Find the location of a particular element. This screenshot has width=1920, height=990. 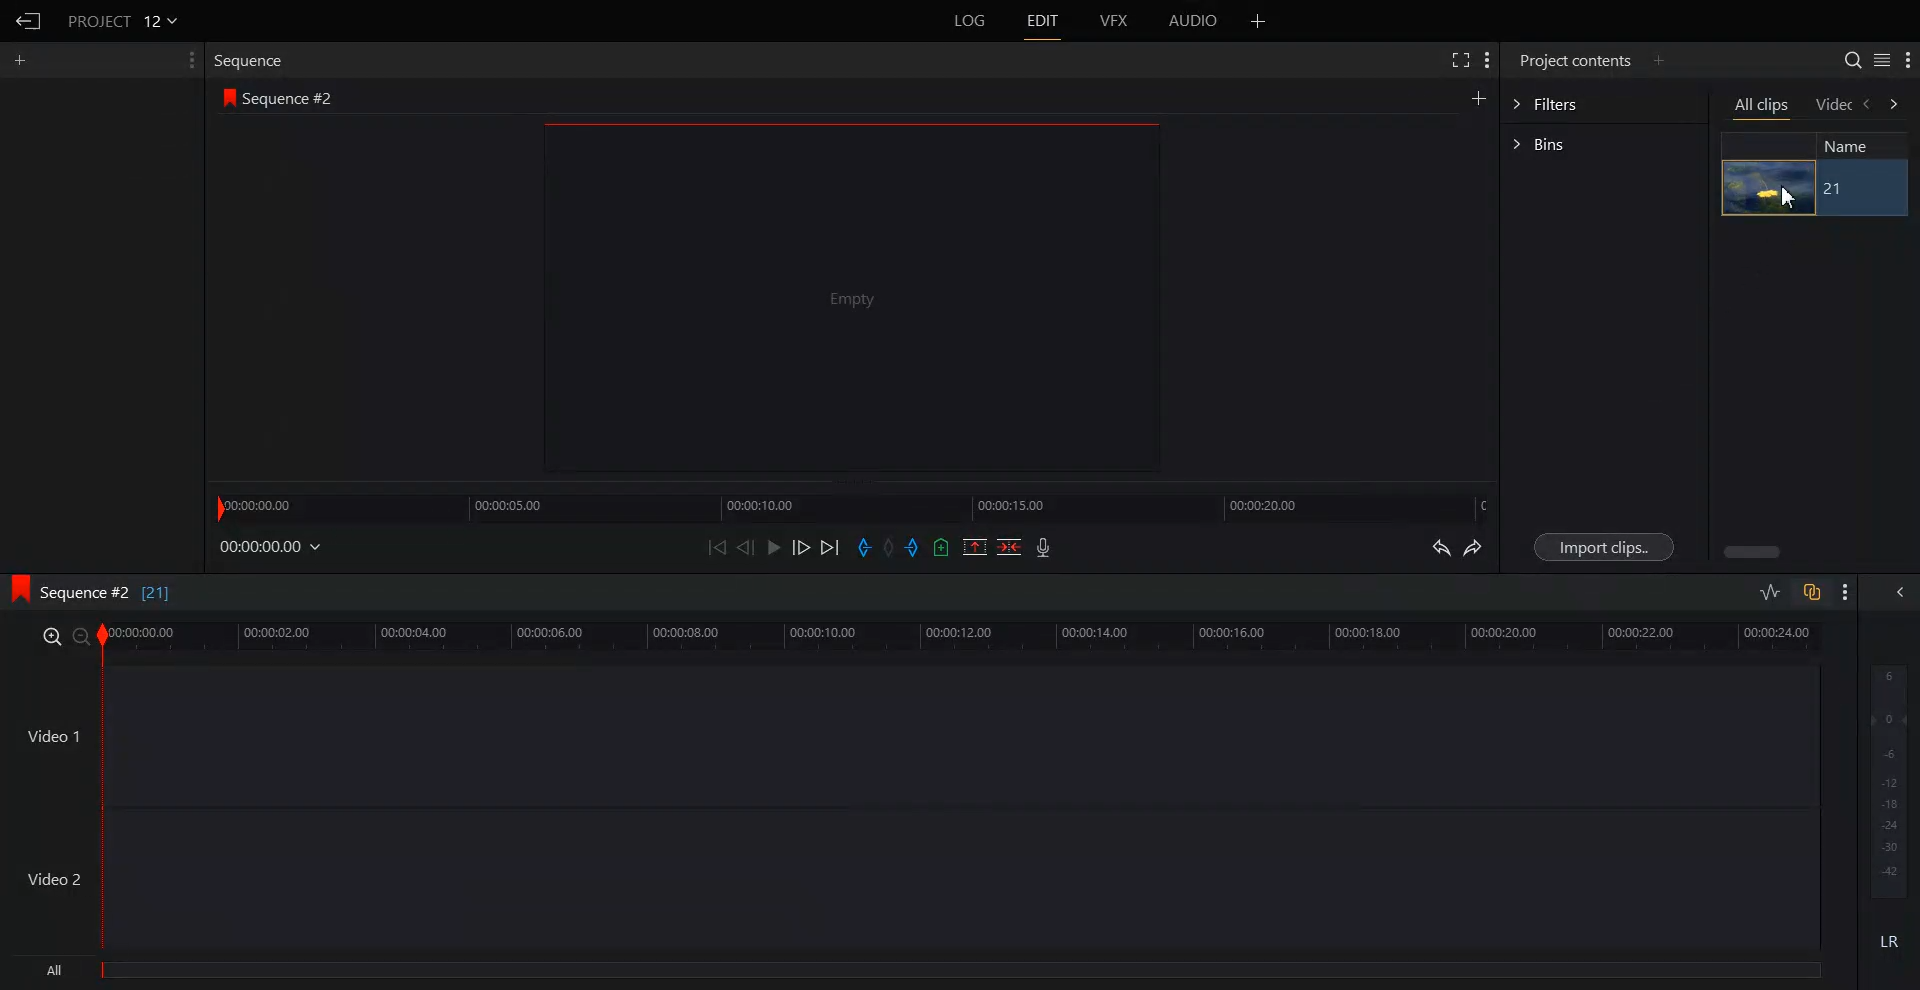

Nudge One frame Forwards is located at coordinates (800, 547).